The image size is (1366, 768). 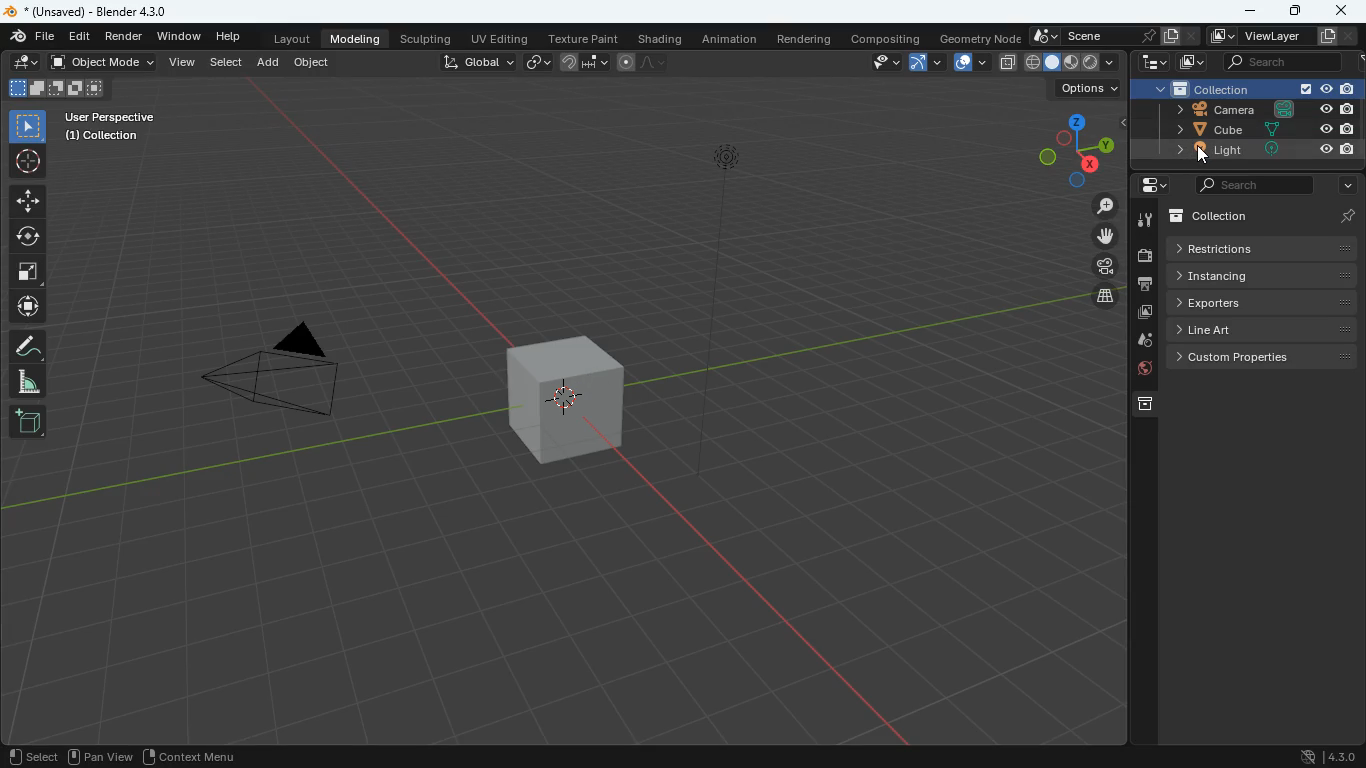 I want to click on camera, so click(x=1104, y=266).